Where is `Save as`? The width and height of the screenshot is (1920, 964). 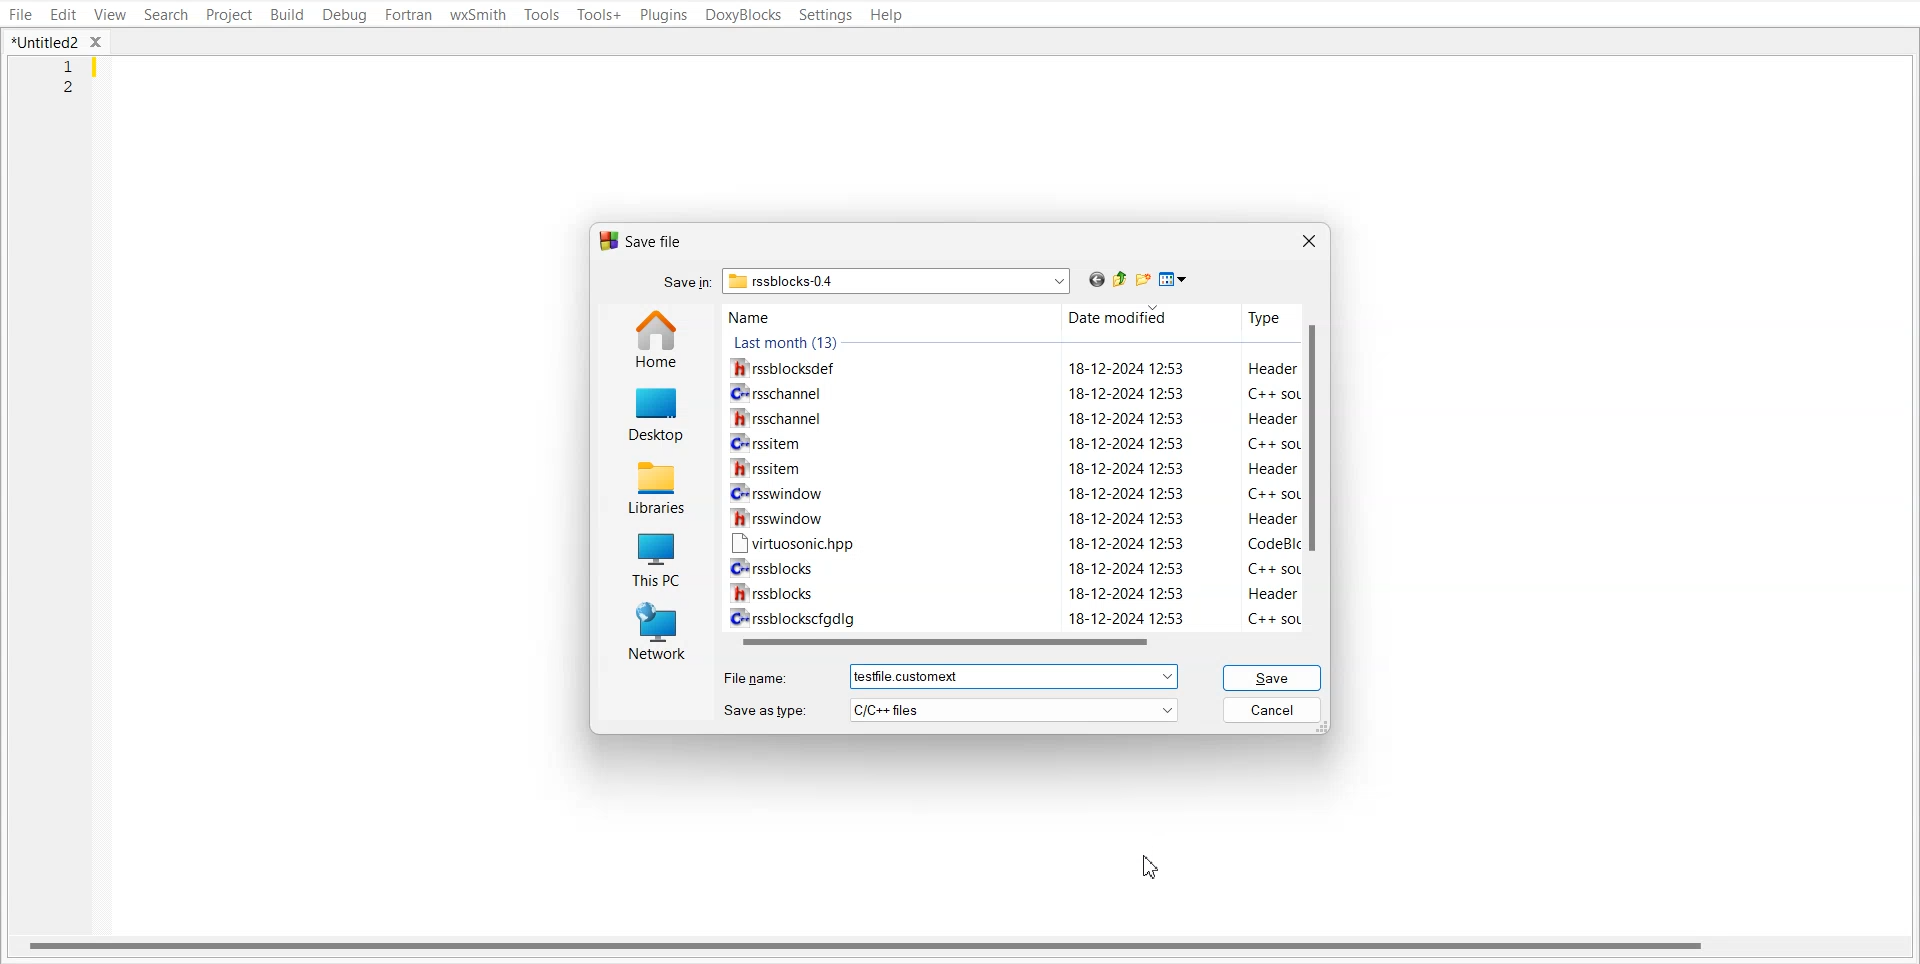
Save as is located at coordinates (1175, 281).